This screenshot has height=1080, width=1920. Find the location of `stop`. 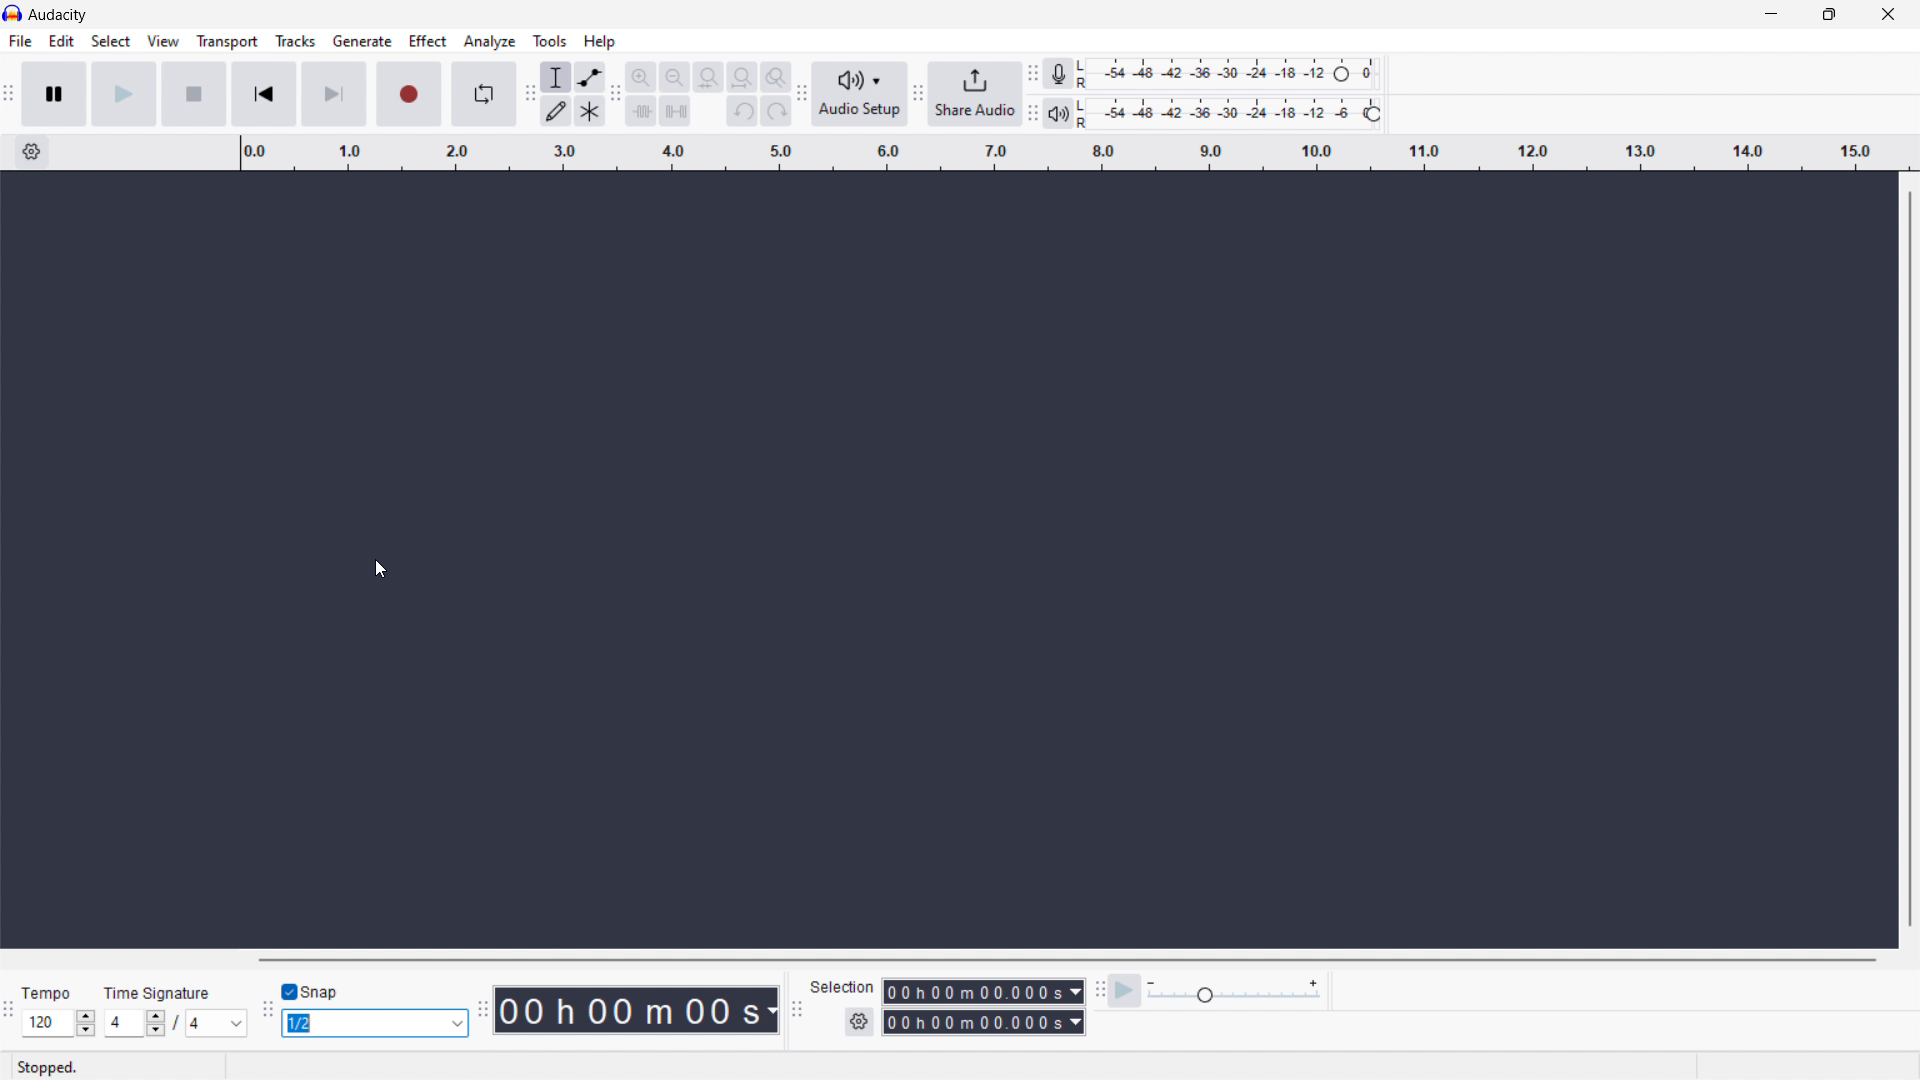

stop is located at coordinates (193, 95).